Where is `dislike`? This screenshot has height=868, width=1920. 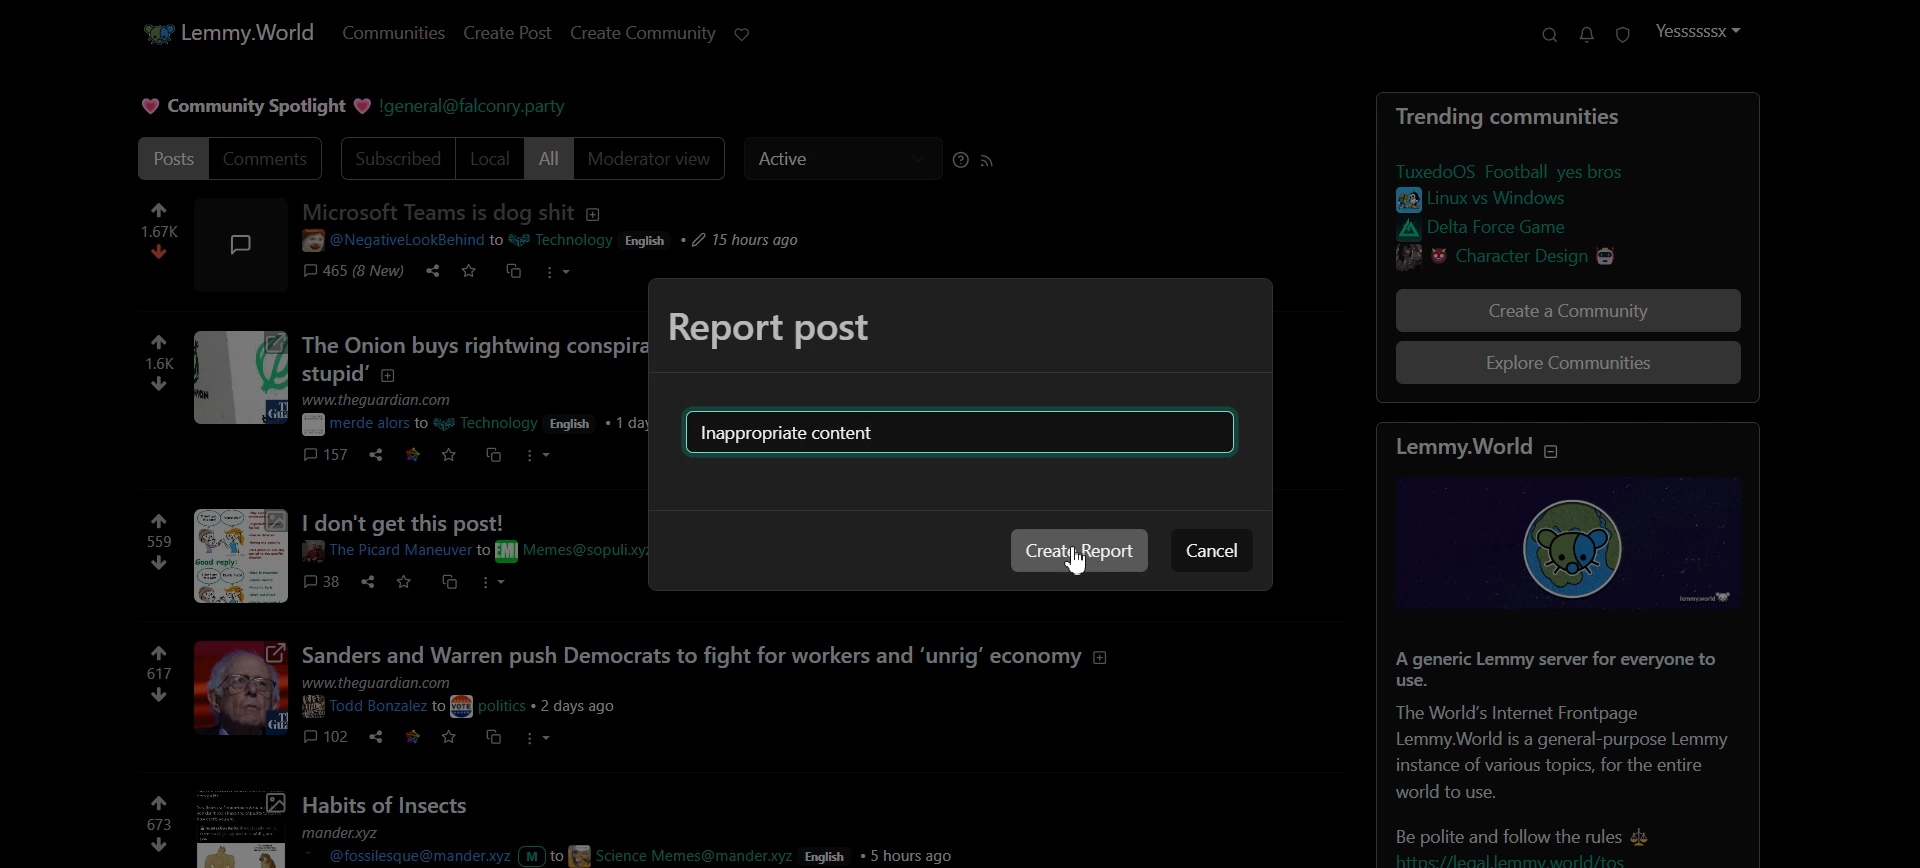 dislike is located at coordinates (162, 251).